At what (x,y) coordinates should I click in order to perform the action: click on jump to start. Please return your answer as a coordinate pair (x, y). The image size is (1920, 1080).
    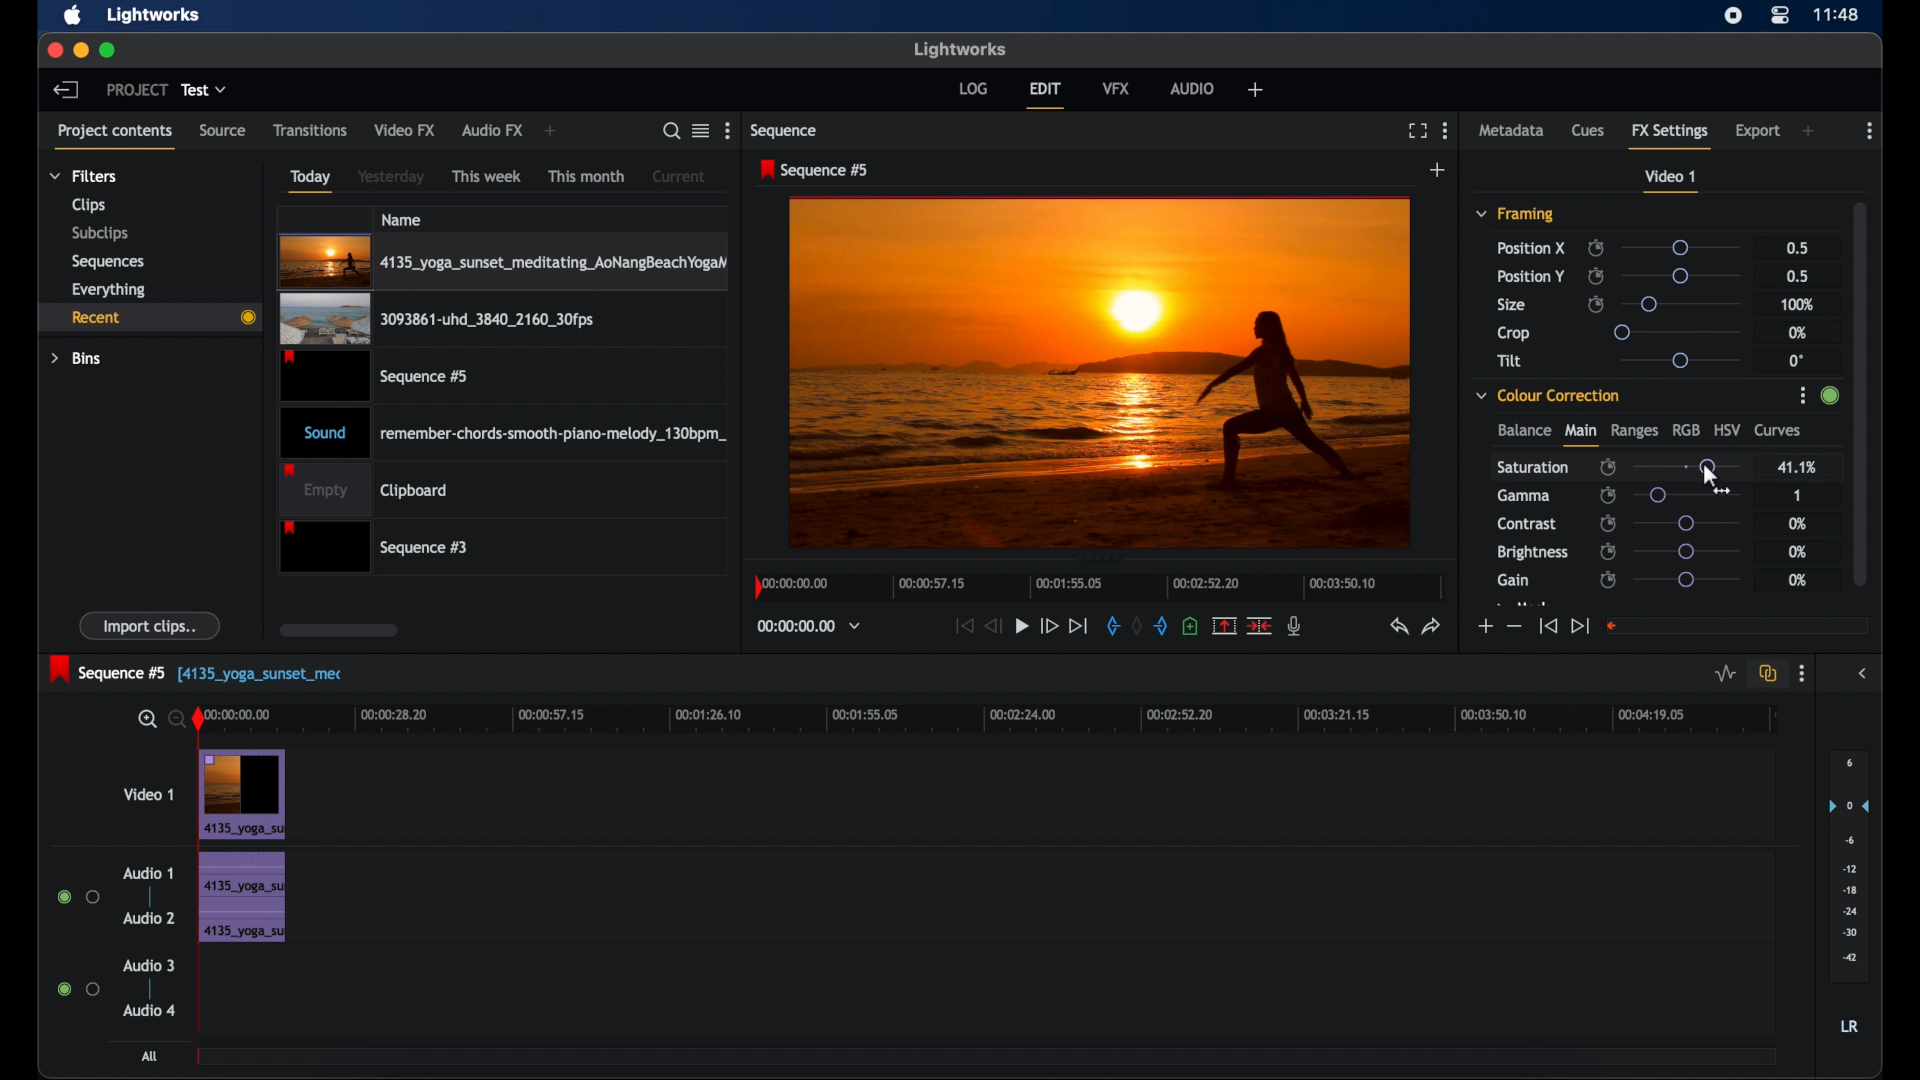
    Looking at the image, I should click on (1547, 627).